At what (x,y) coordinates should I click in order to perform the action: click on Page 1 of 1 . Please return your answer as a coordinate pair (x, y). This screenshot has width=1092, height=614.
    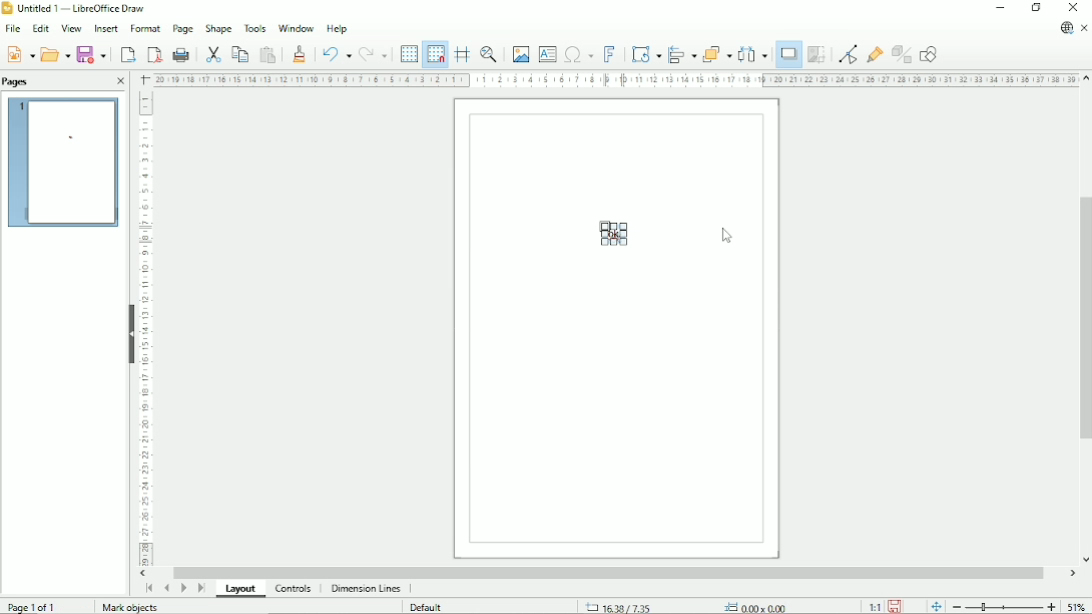
    Looking at the image, I should click on (34, 607).